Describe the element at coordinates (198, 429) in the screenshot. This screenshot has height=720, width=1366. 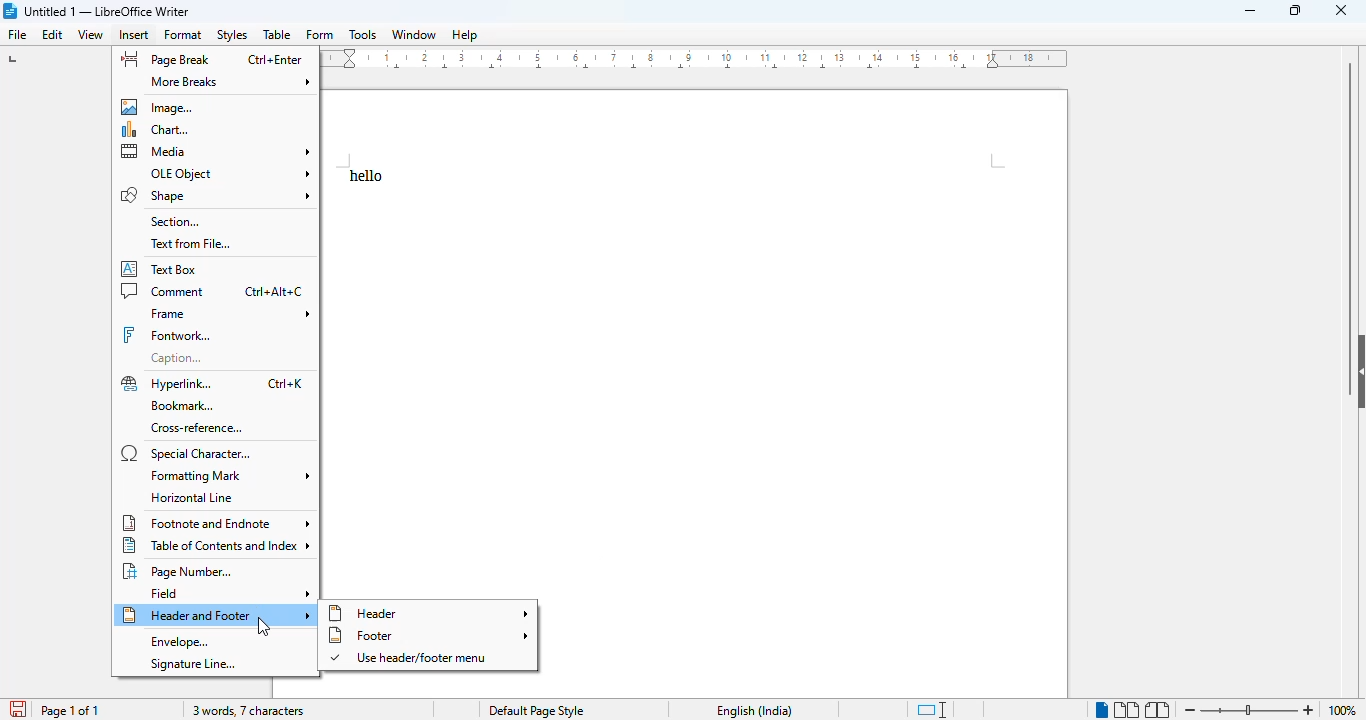
I see `cross-reference` at that location.